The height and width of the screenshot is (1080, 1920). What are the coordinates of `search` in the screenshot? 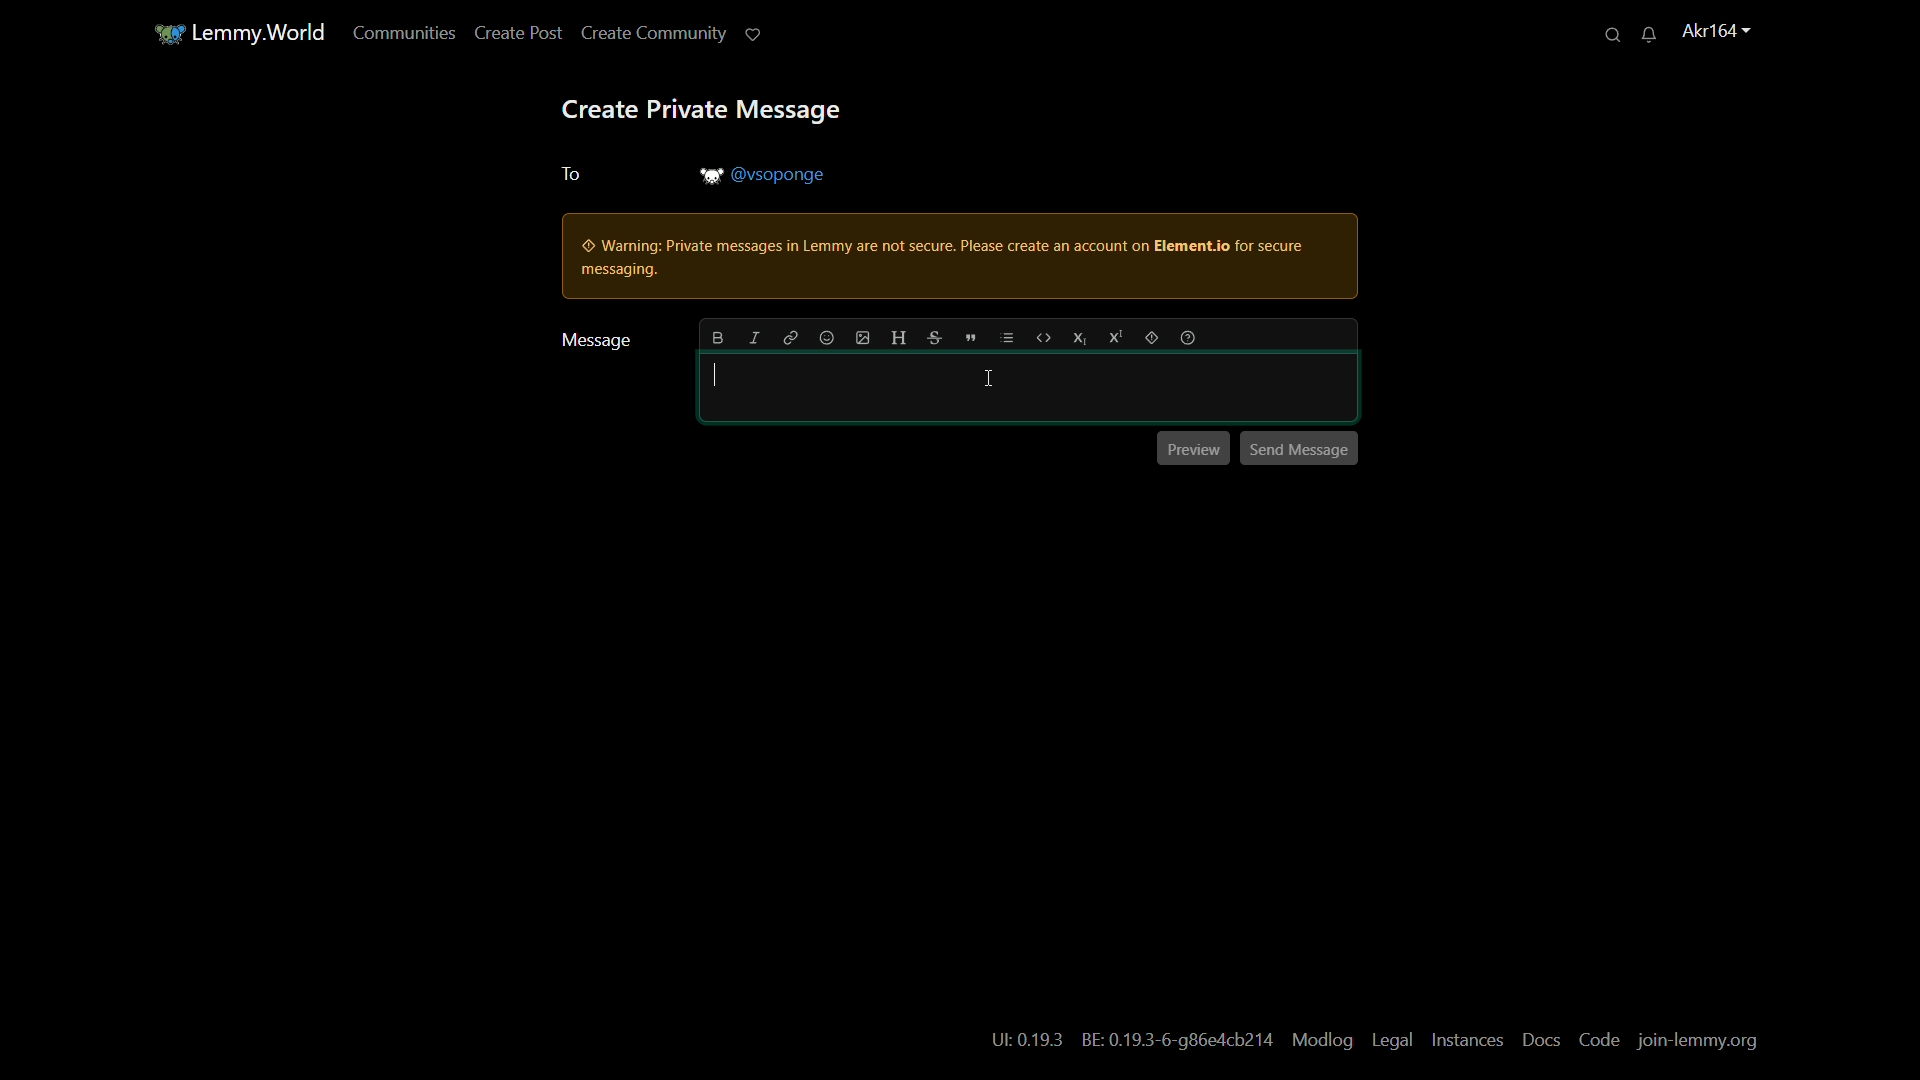 It's located at (1603, 33).